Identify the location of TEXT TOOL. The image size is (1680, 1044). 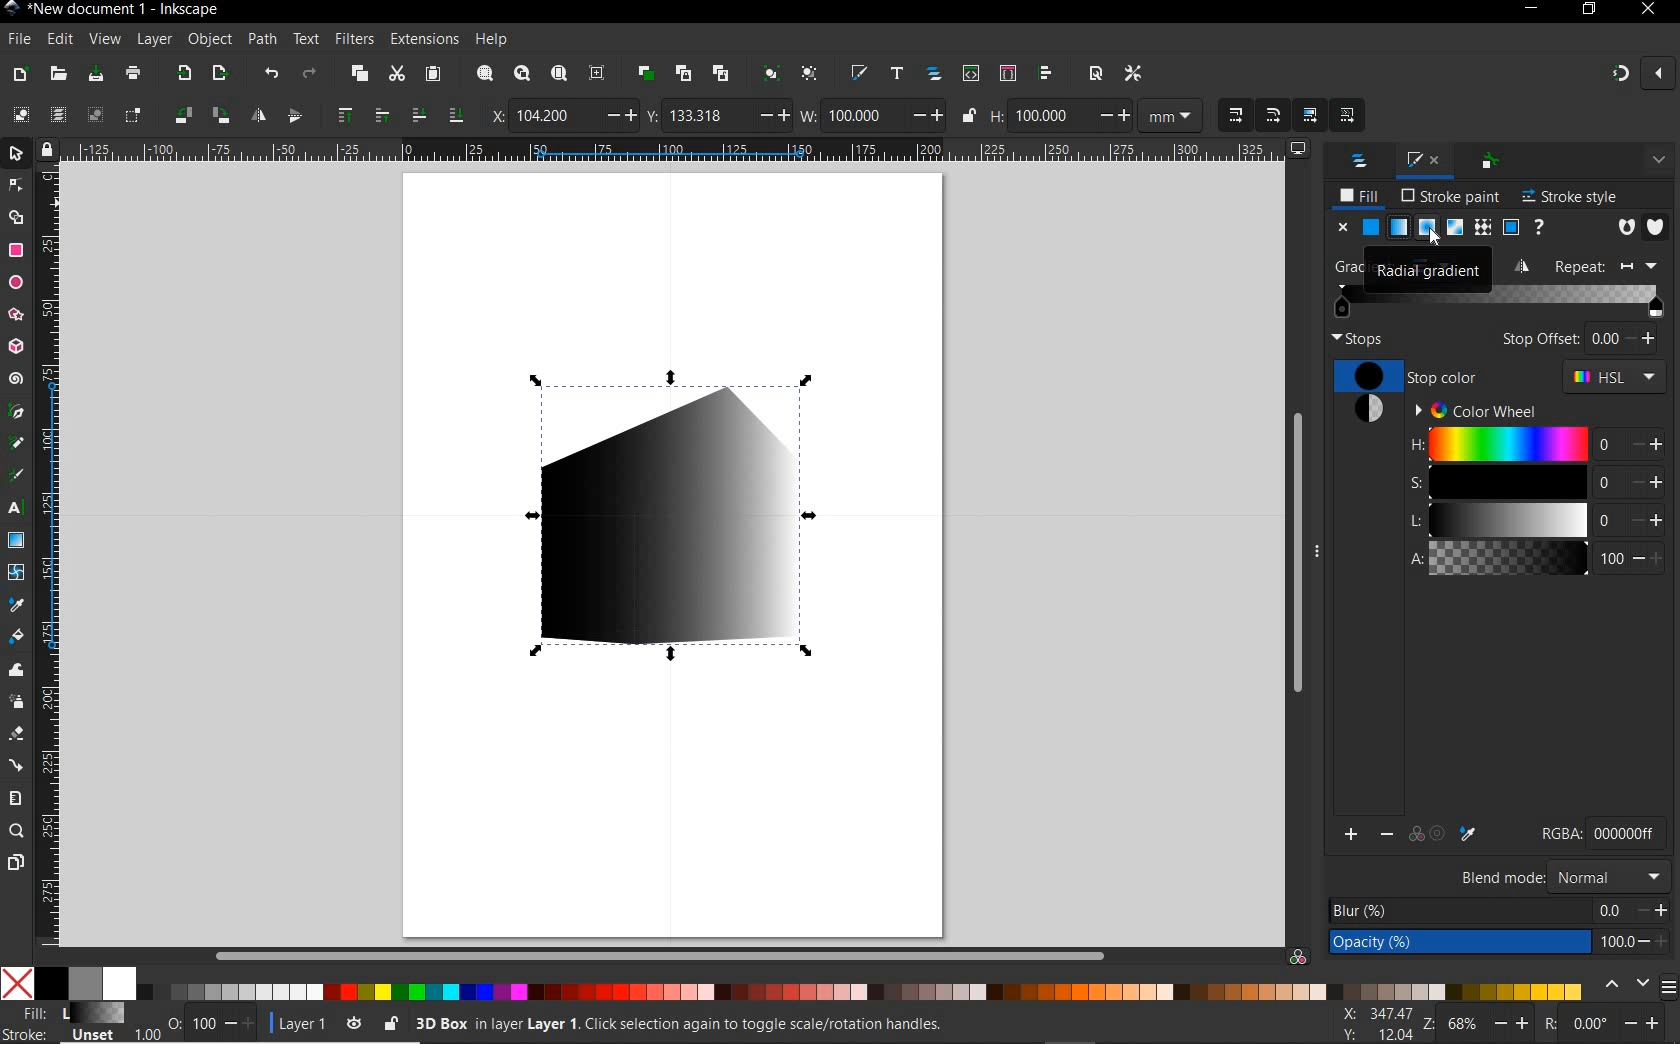
(14, 511).